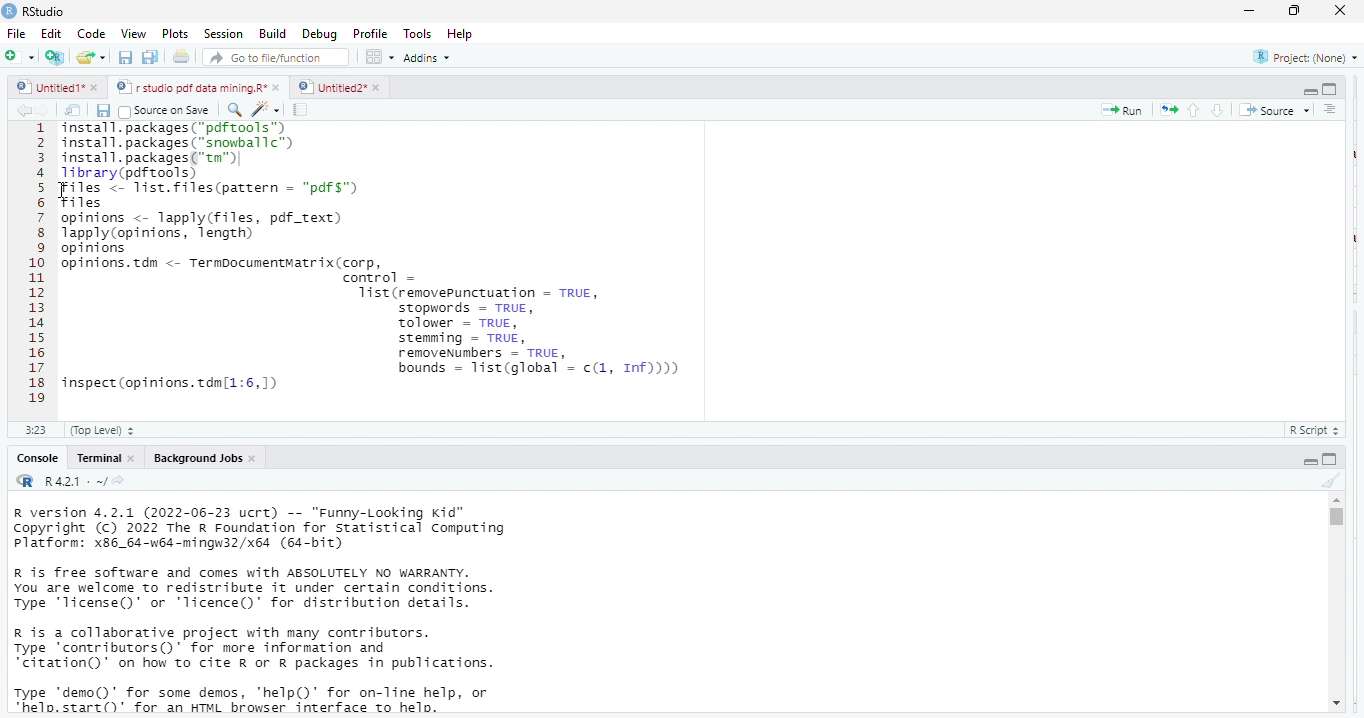  Describe the element at coordinates (75, 110) in the screenshot. I see `show in new window` at that location.